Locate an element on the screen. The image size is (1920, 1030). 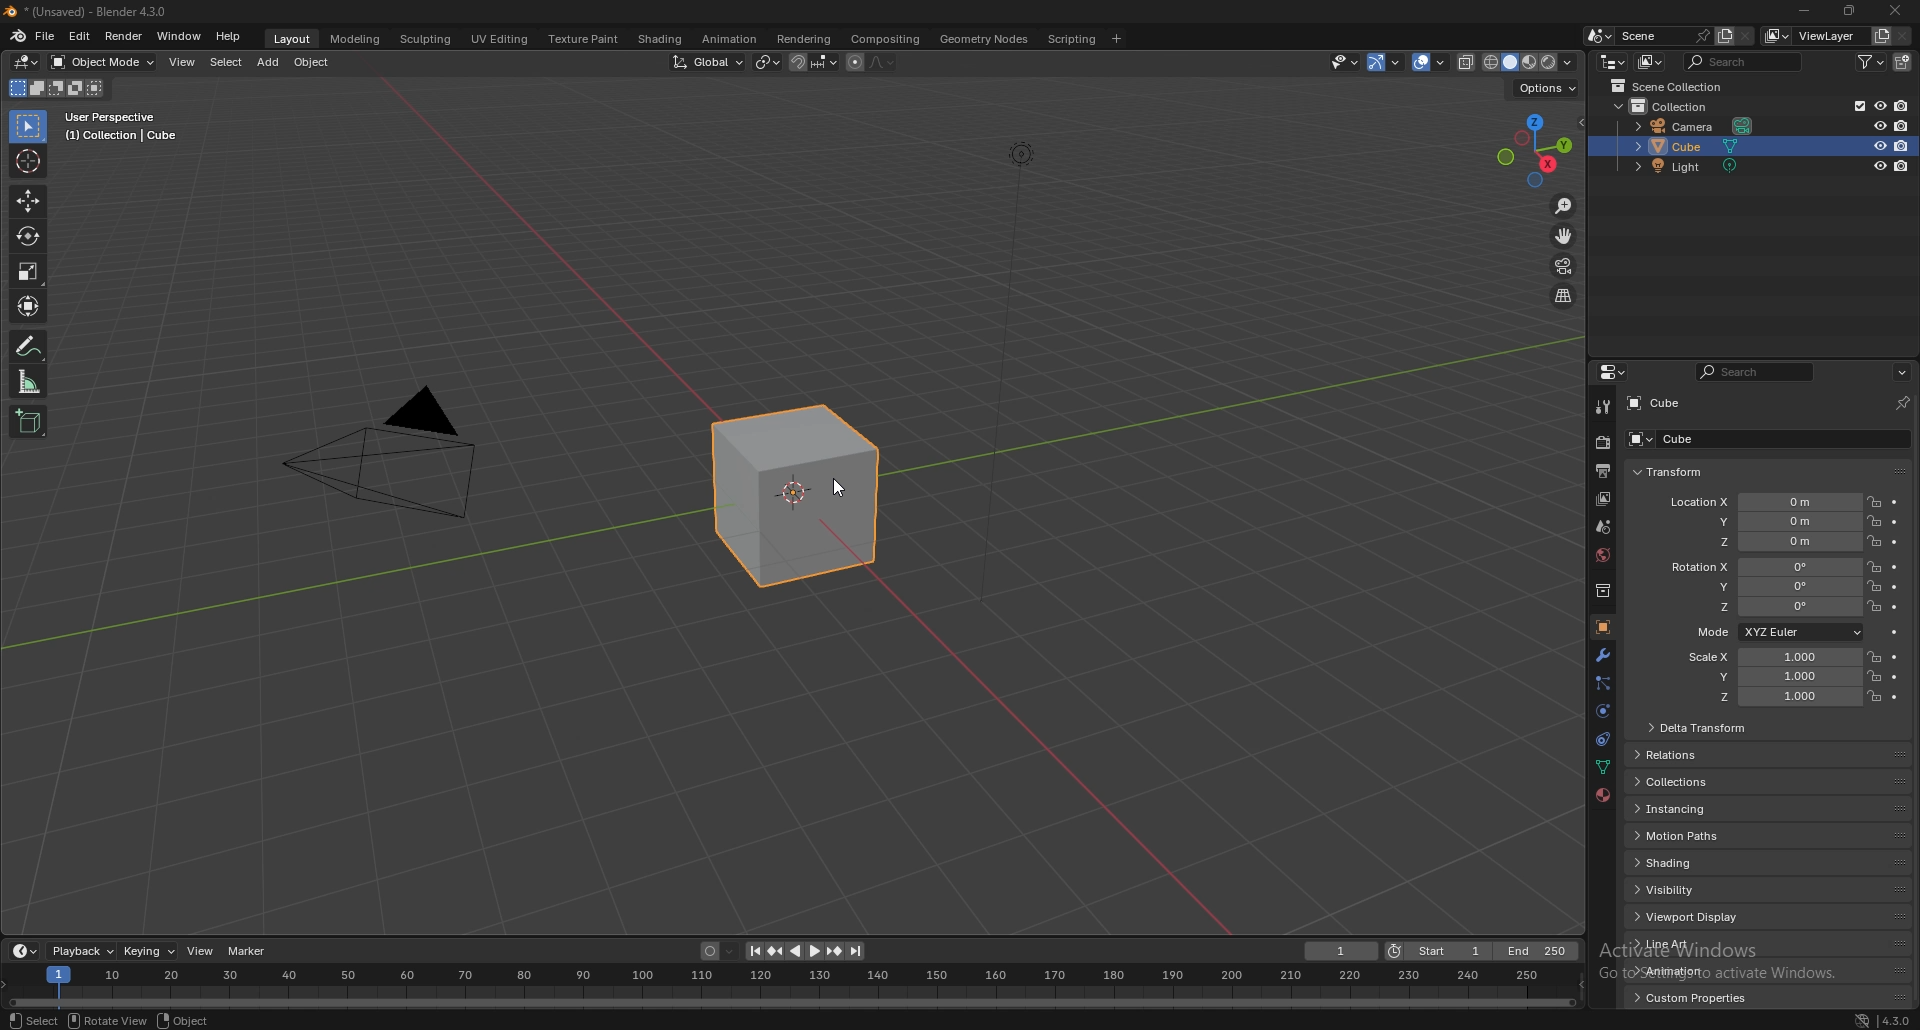
uv editing is located at coordinates (502, 39).